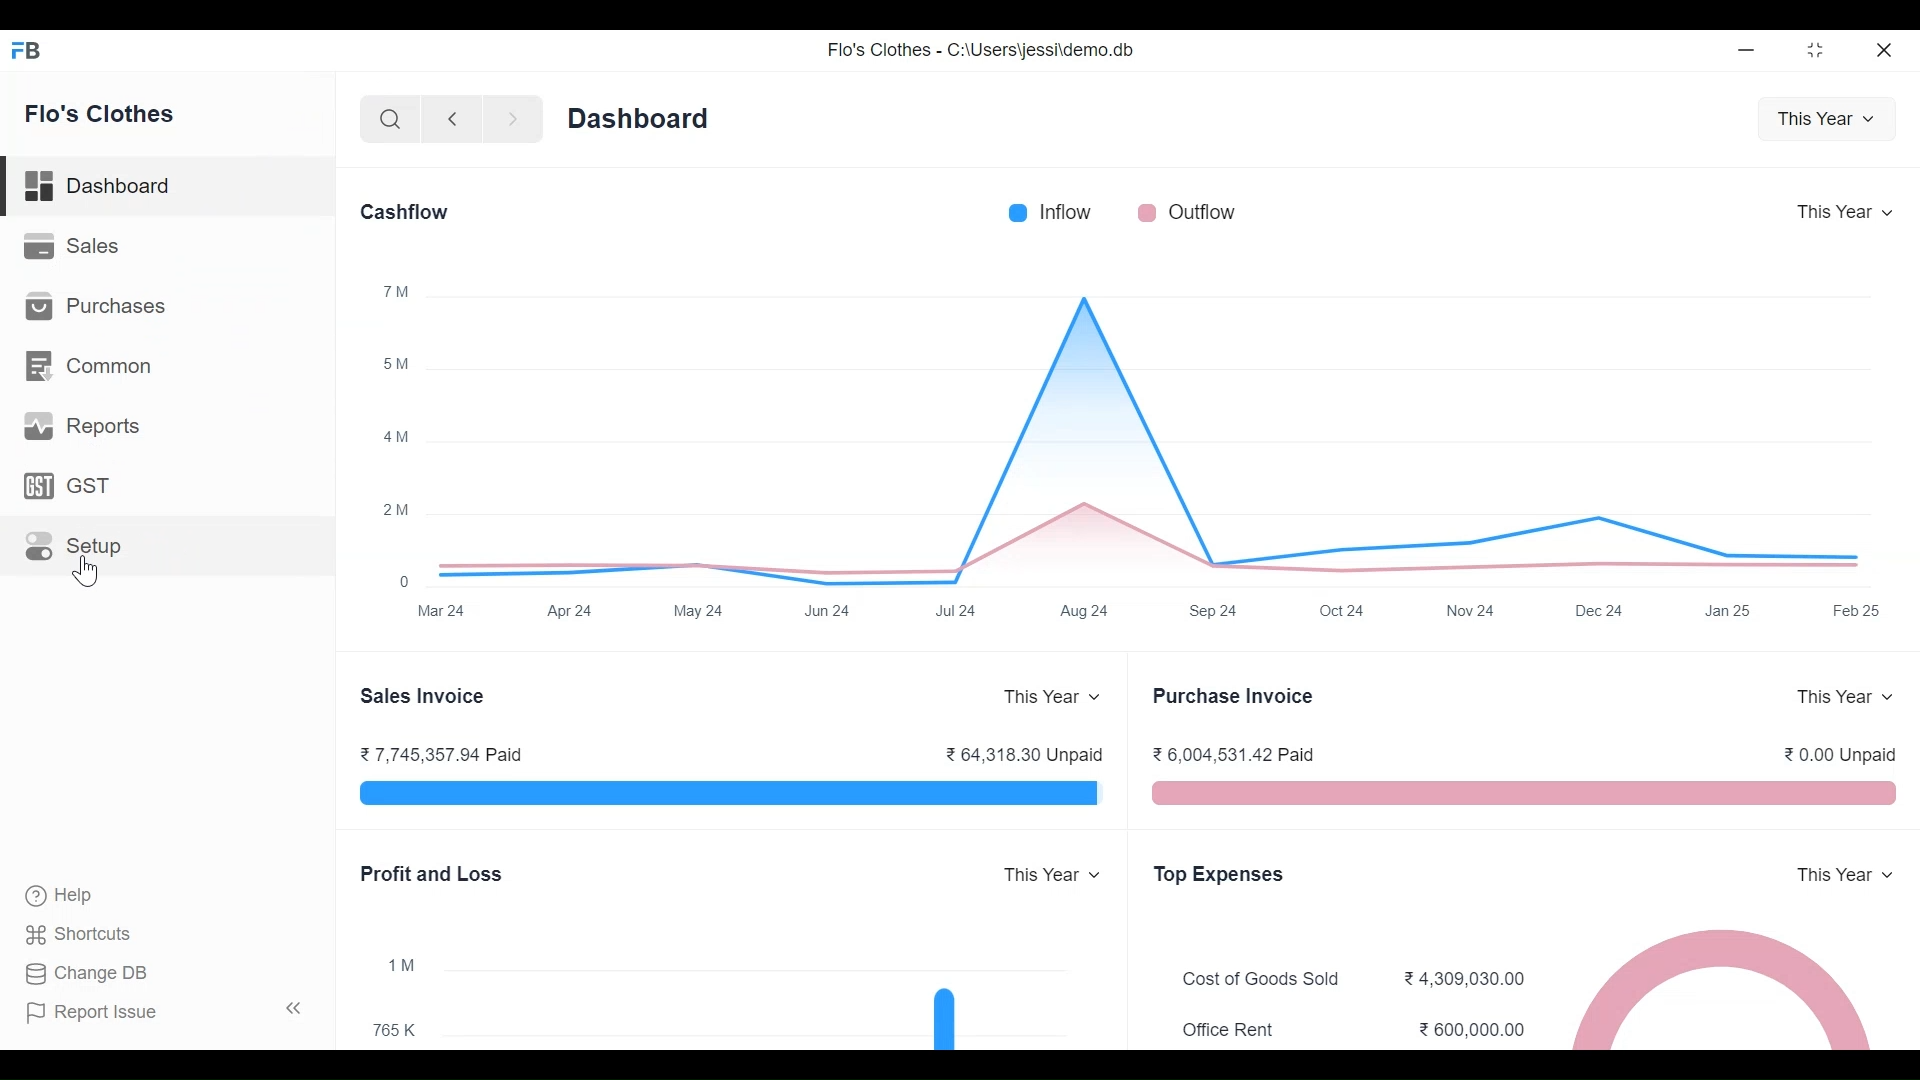 The height and width of the screenshot is (1080, 1920). Describe the element at coordinates (85, 569) in the screenshot. I see `Cursor` at that location.